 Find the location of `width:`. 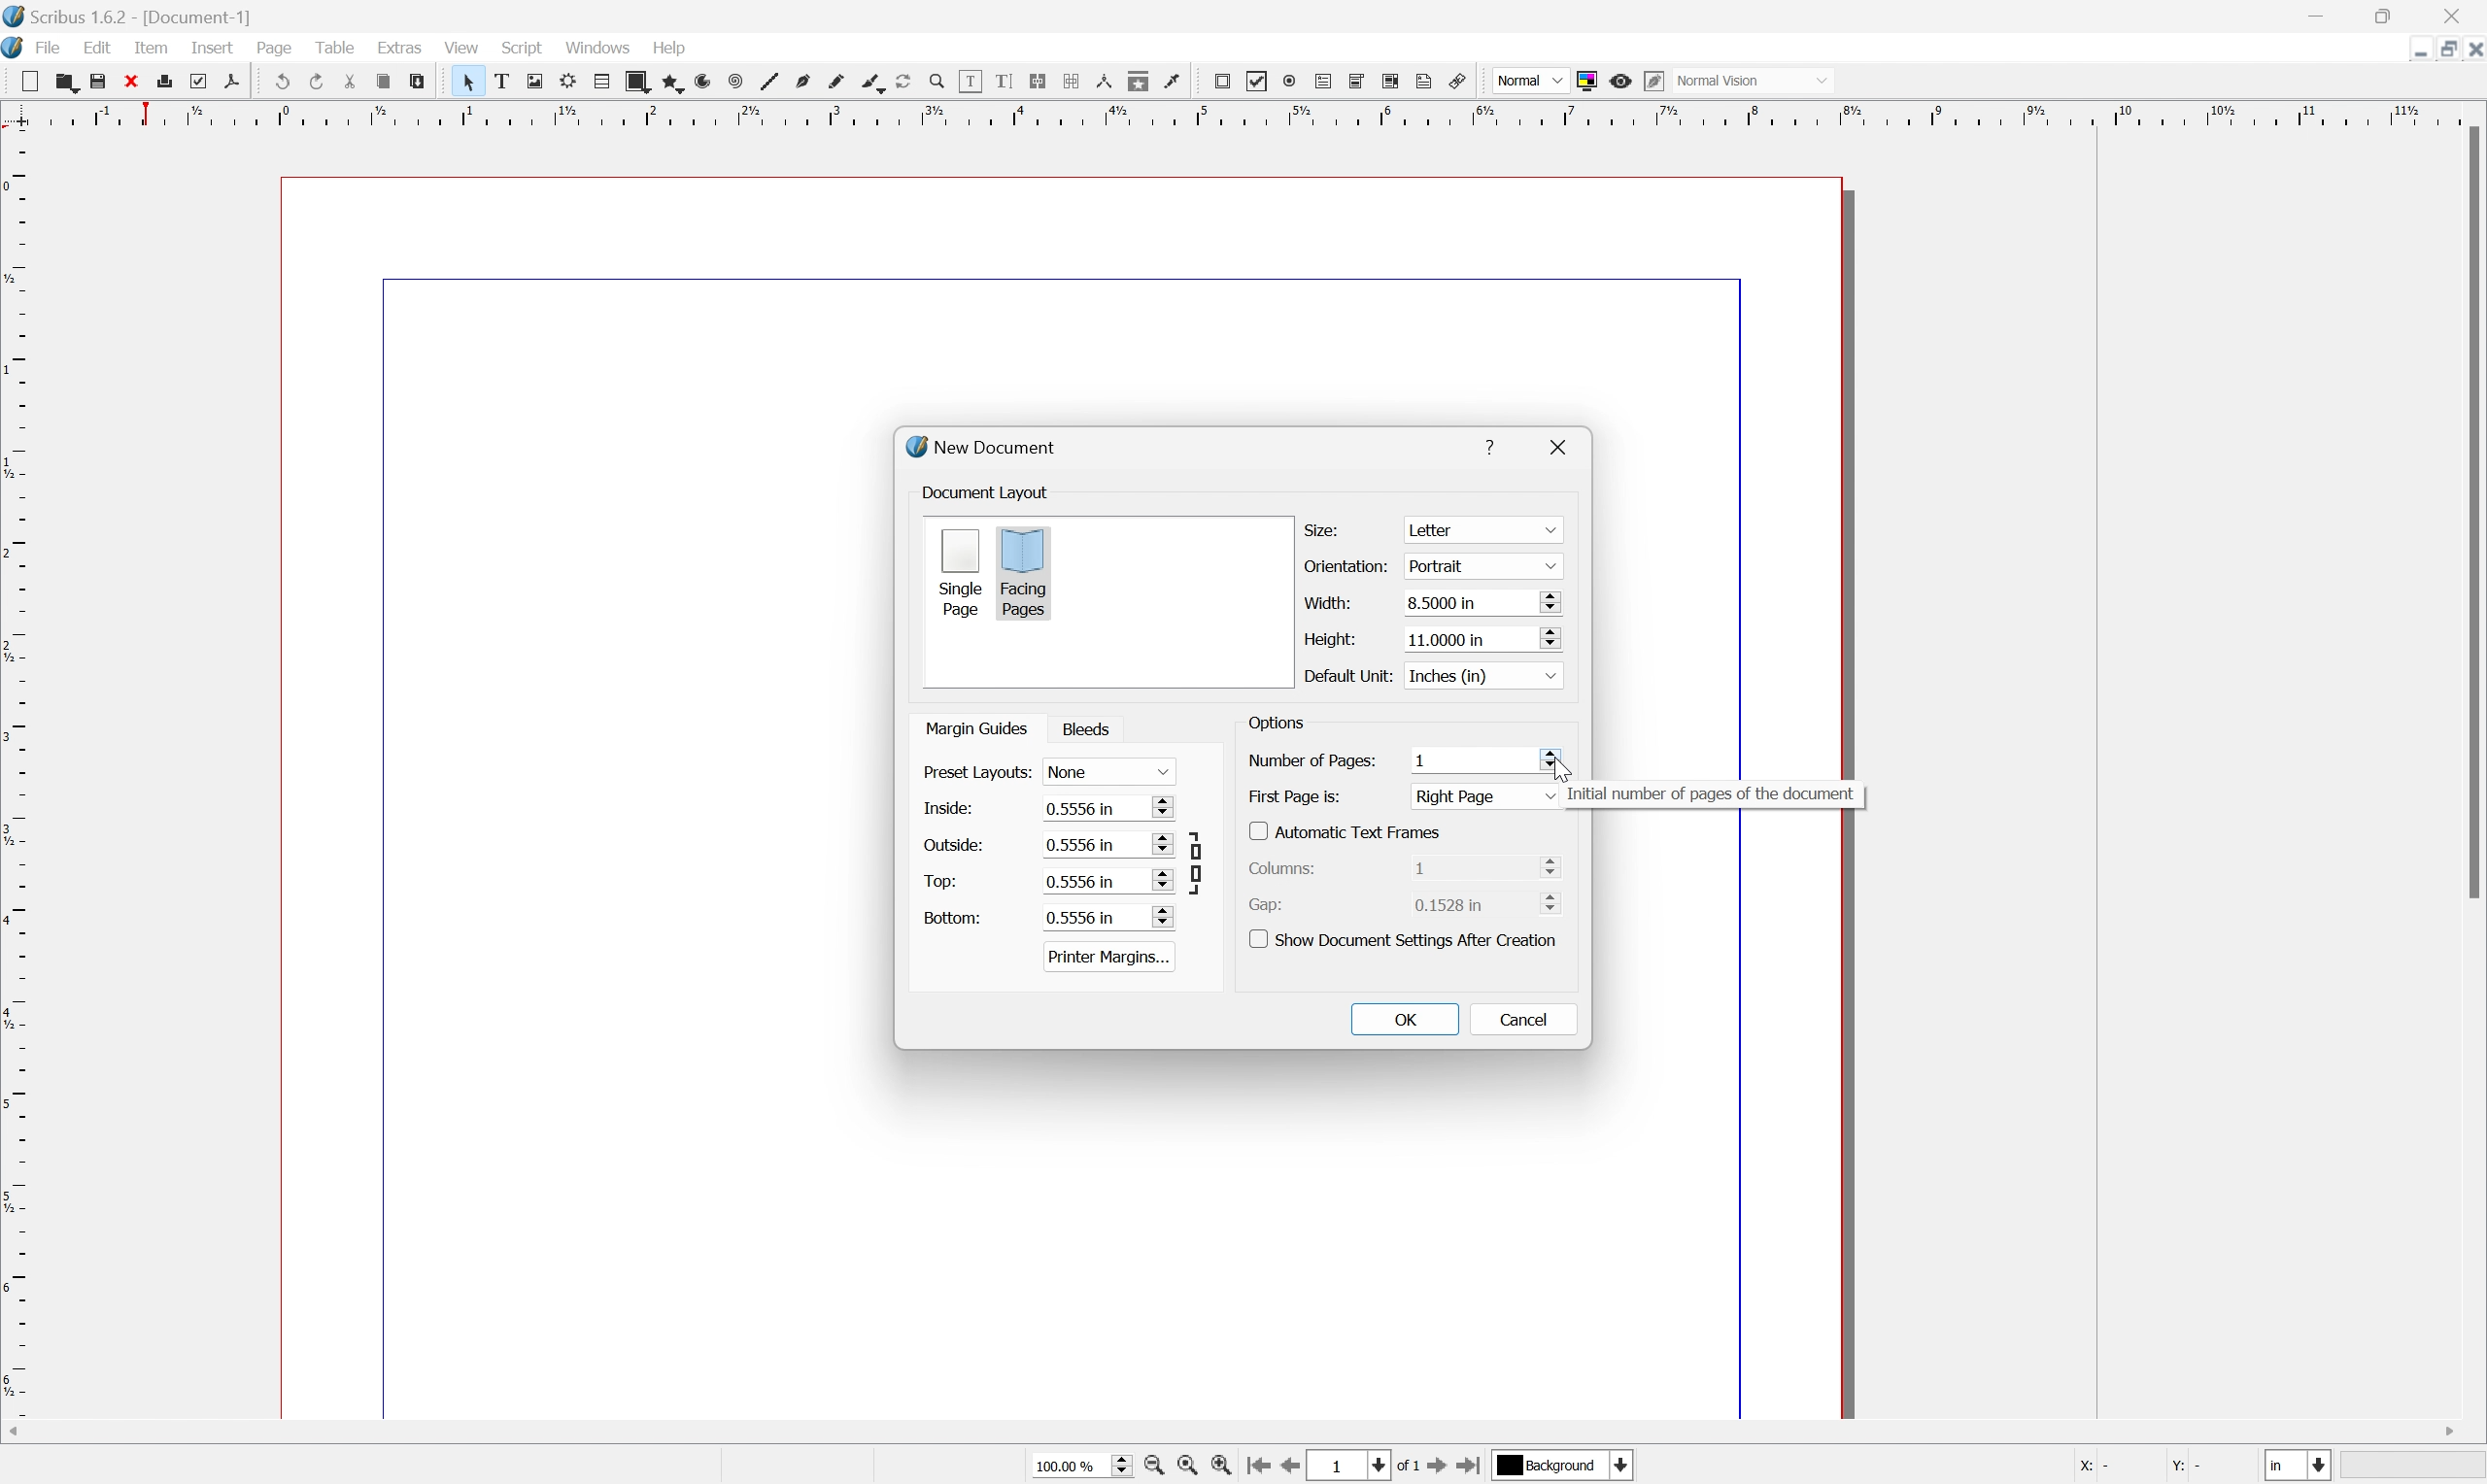

width: is located at coordinates (1325, 601).